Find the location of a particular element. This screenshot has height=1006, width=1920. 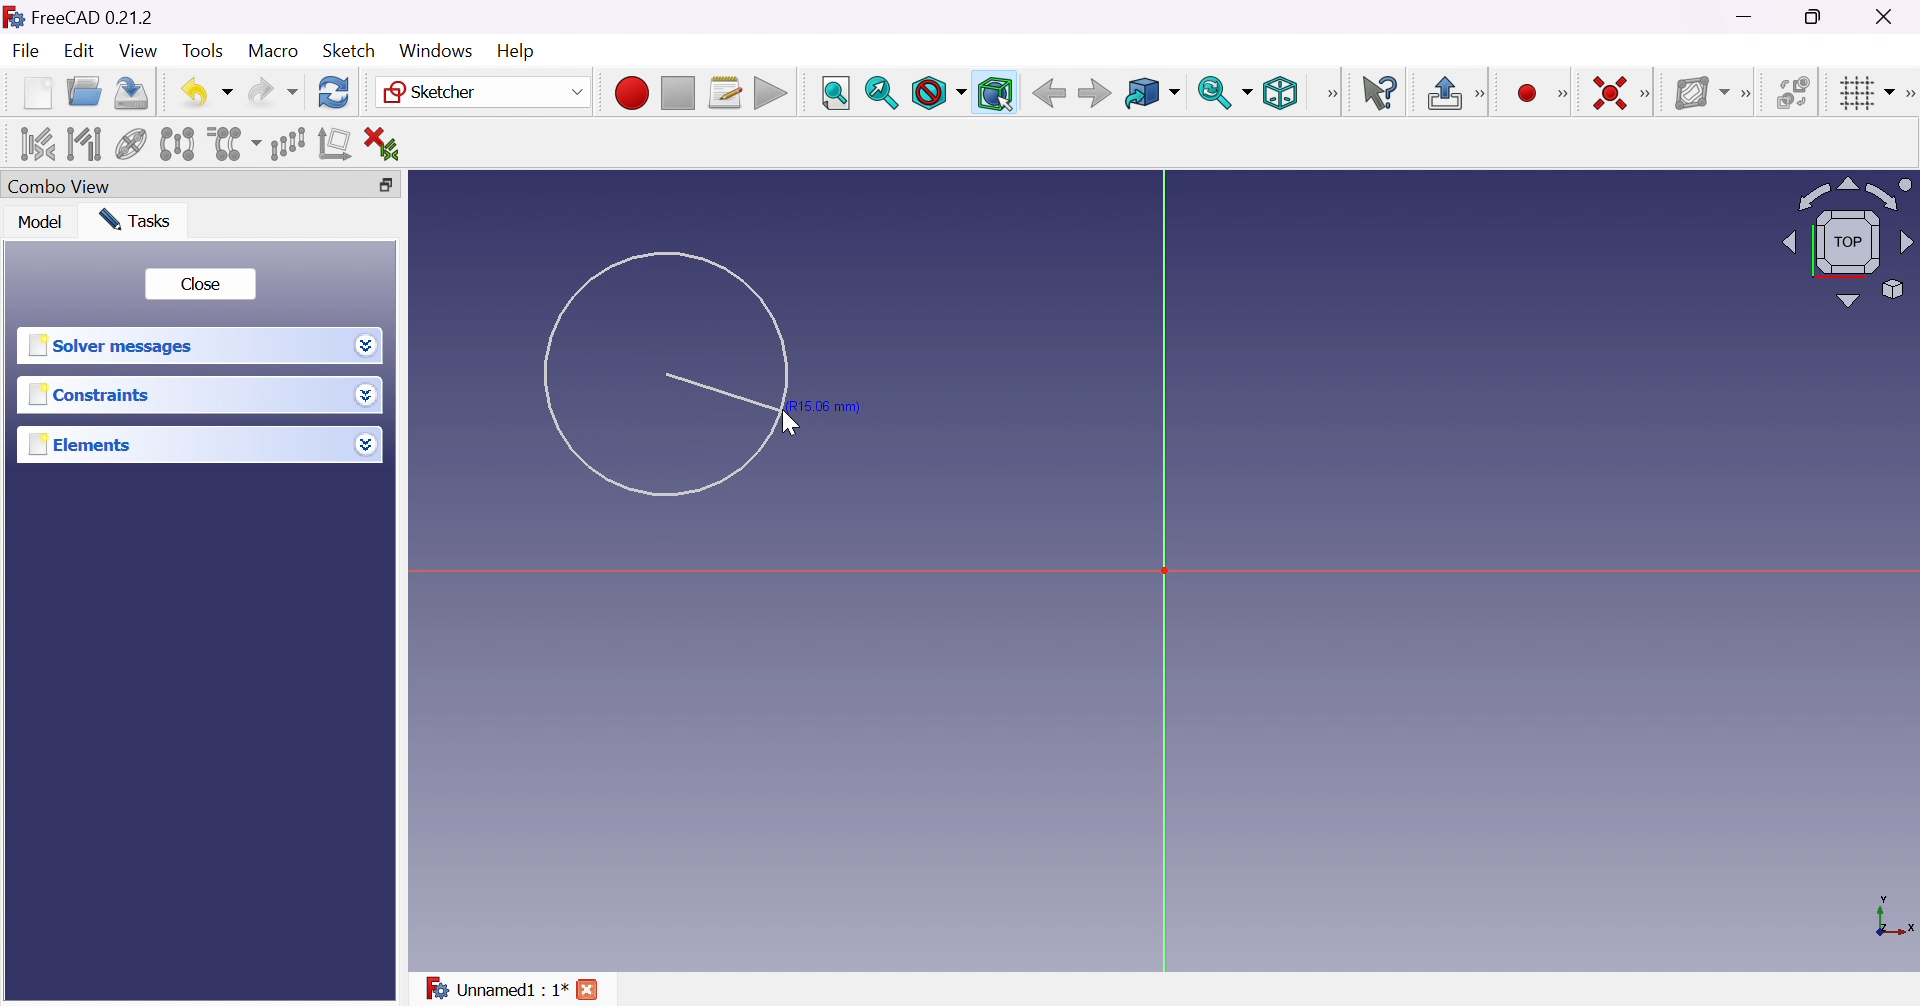

Show/hide B-spline information layer is located at coordinates (1702, 92).